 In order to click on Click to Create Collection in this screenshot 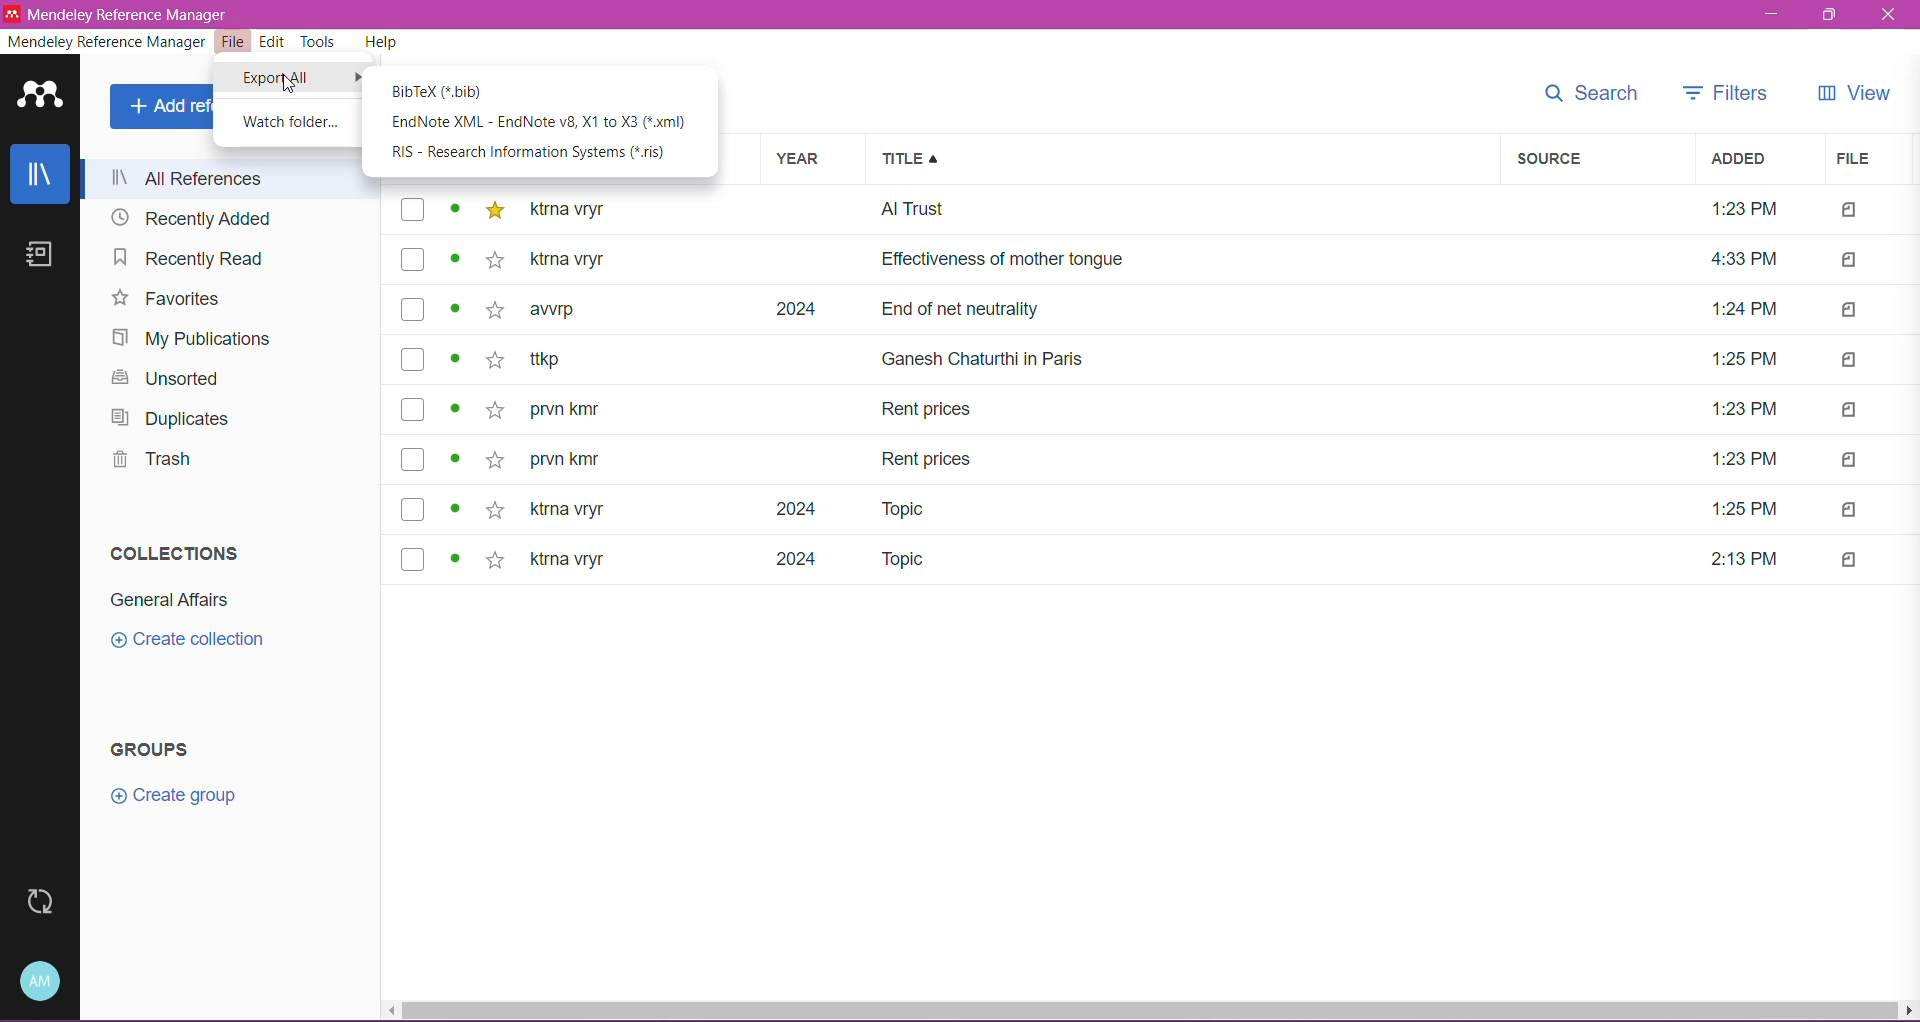, I will do `click(189, 642)`.